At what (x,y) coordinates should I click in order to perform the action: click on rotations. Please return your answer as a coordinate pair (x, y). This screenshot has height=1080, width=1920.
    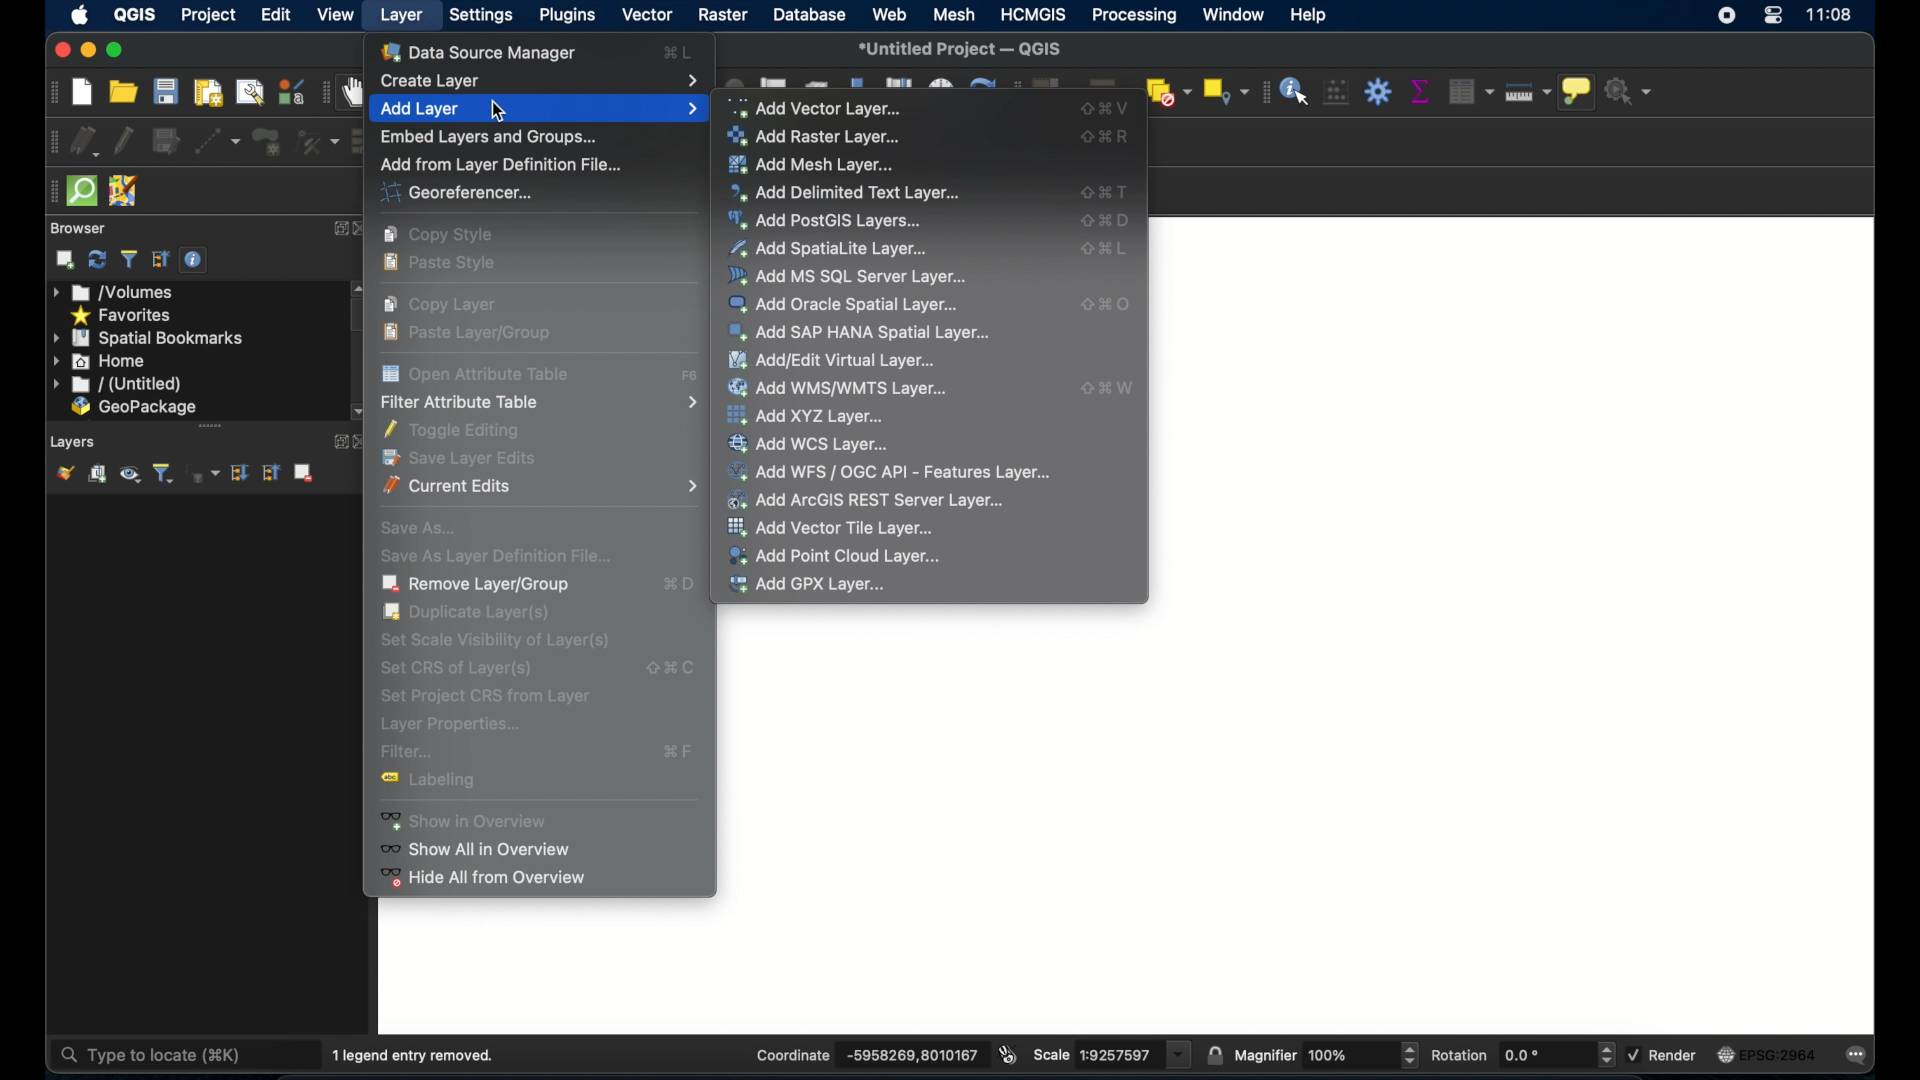
    Looking at the image, I should click on (1523, 1055).